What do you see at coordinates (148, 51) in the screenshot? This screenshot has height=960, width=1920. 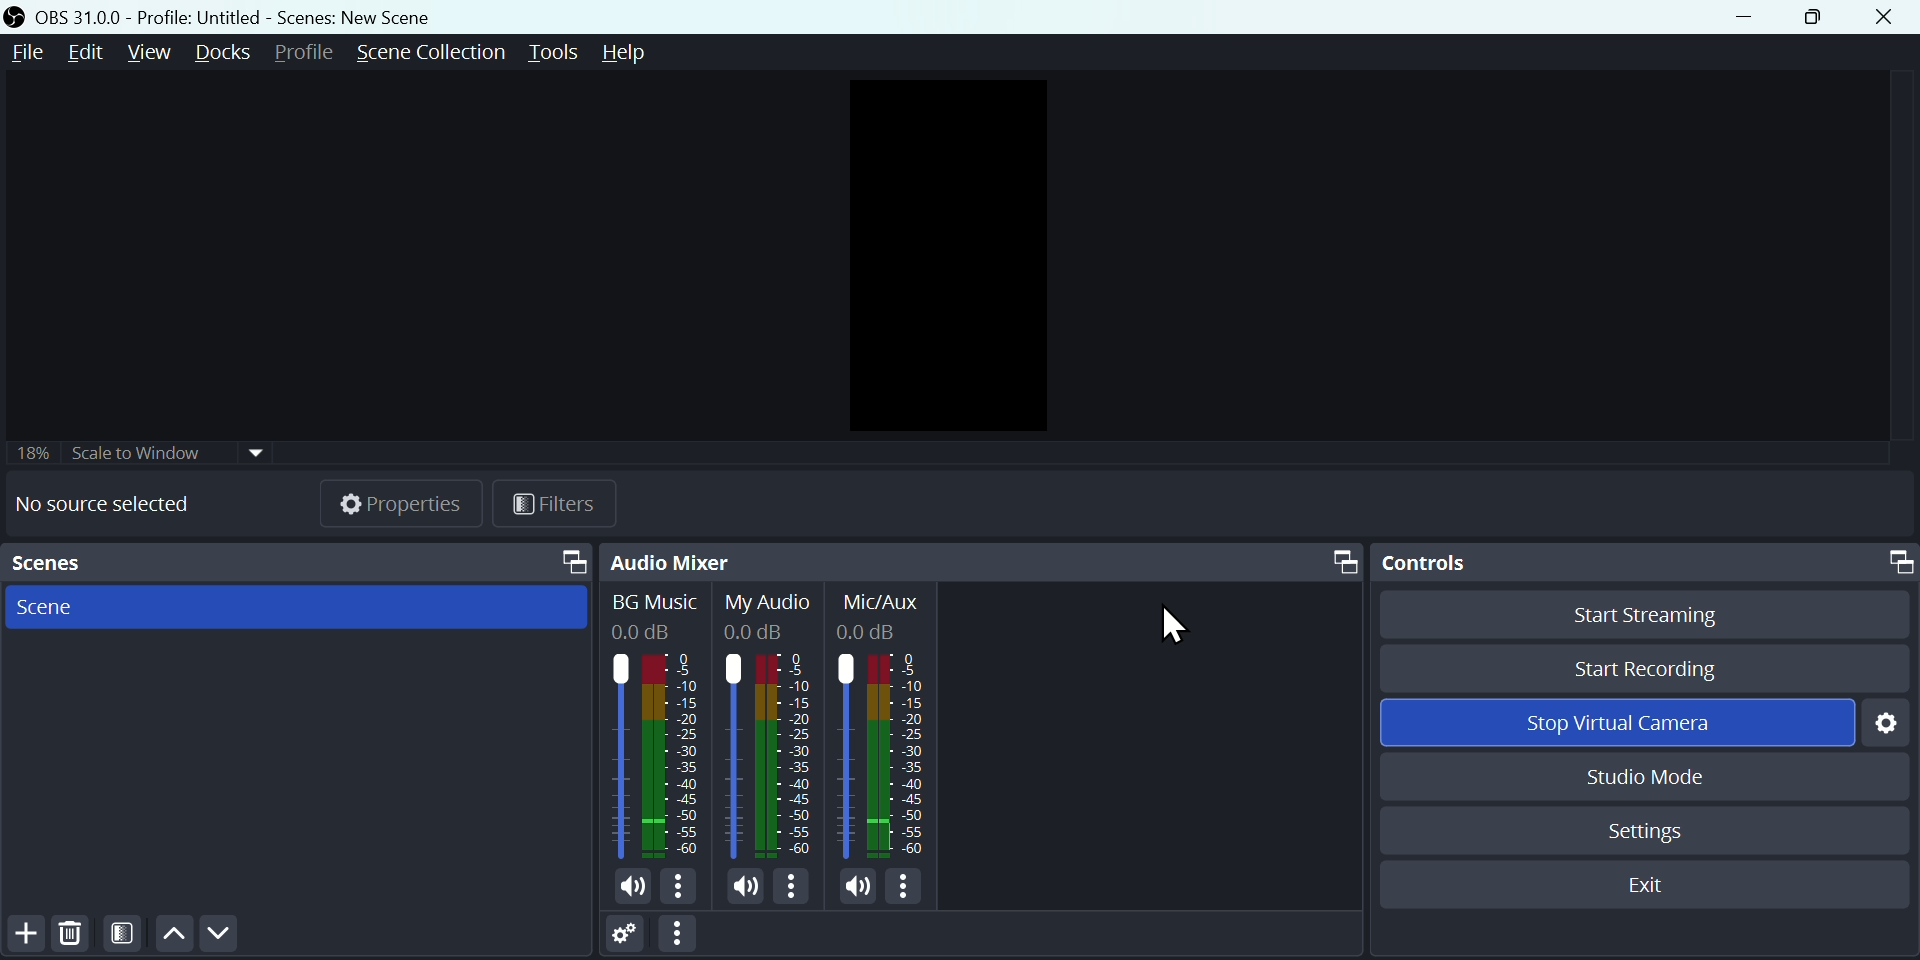 I see `View` at bounding box center [148, 51].